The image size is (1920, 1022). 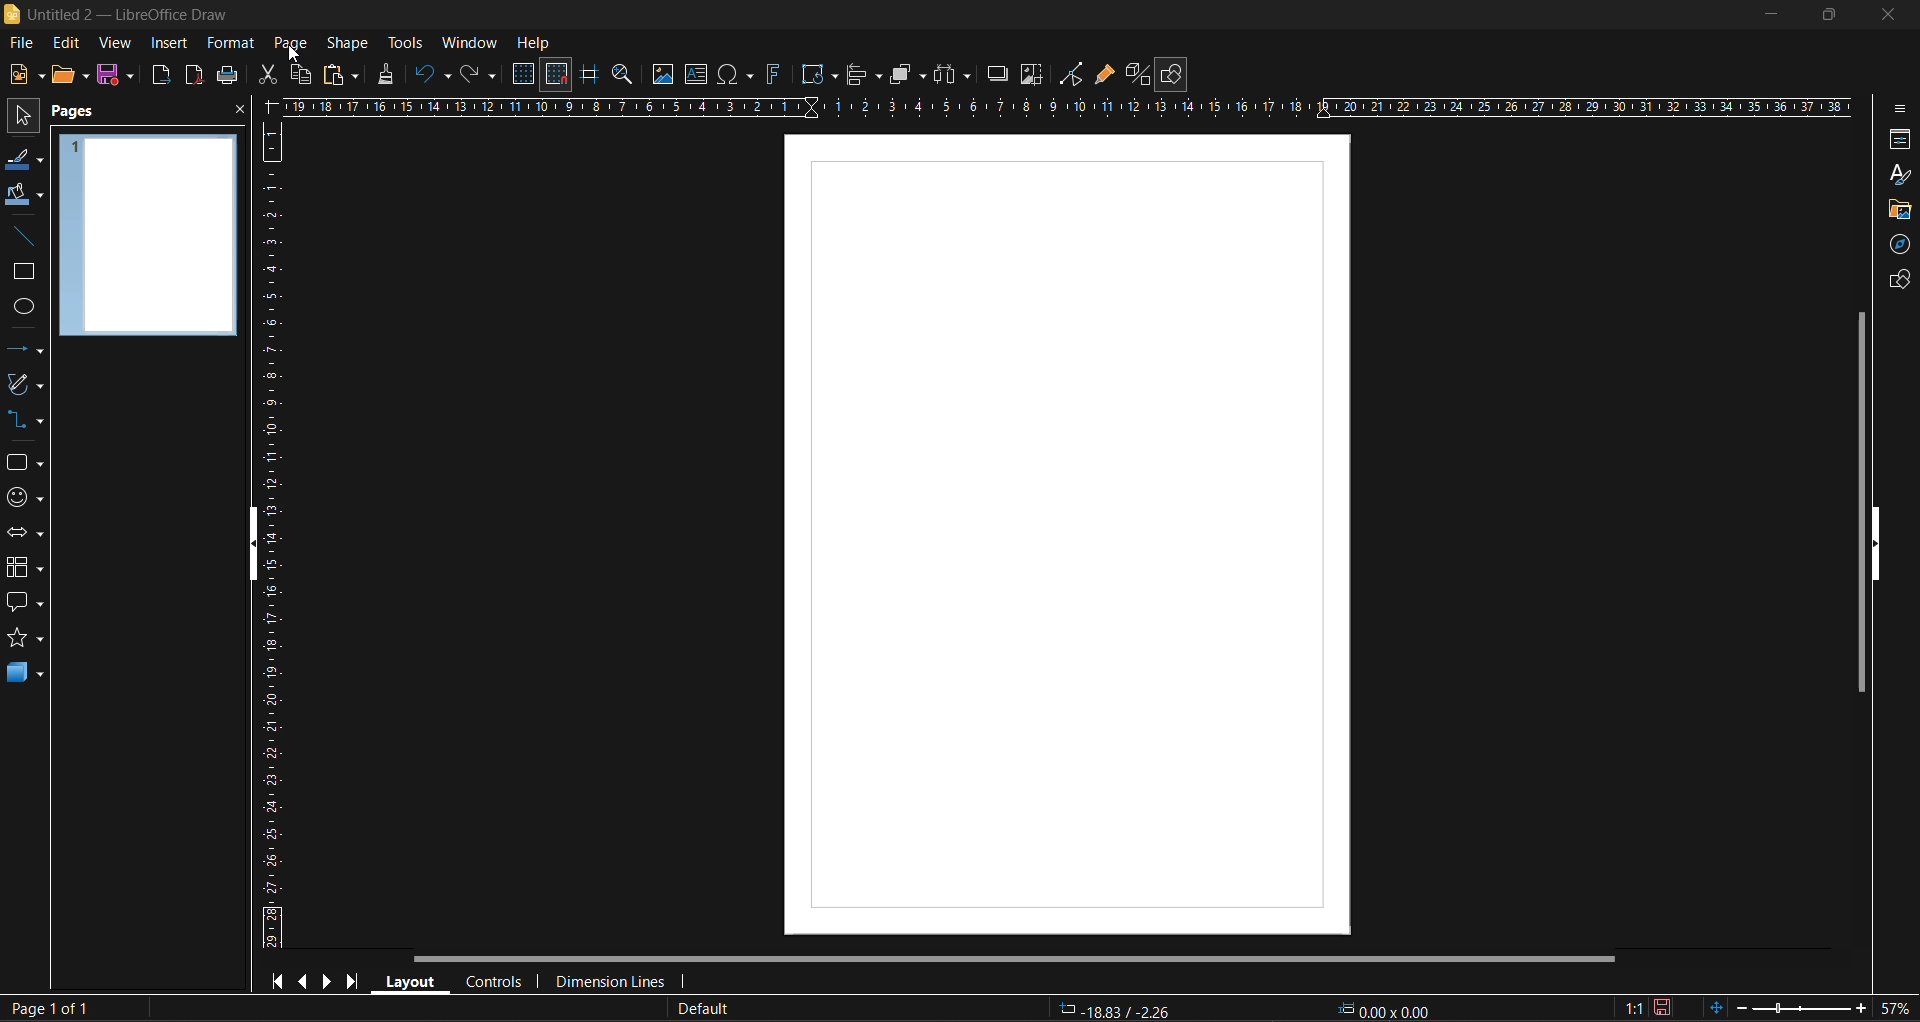 What do you see at coordinates (279, 983) in the screenshot?
I see `first ` at bounding box center [279, 983].